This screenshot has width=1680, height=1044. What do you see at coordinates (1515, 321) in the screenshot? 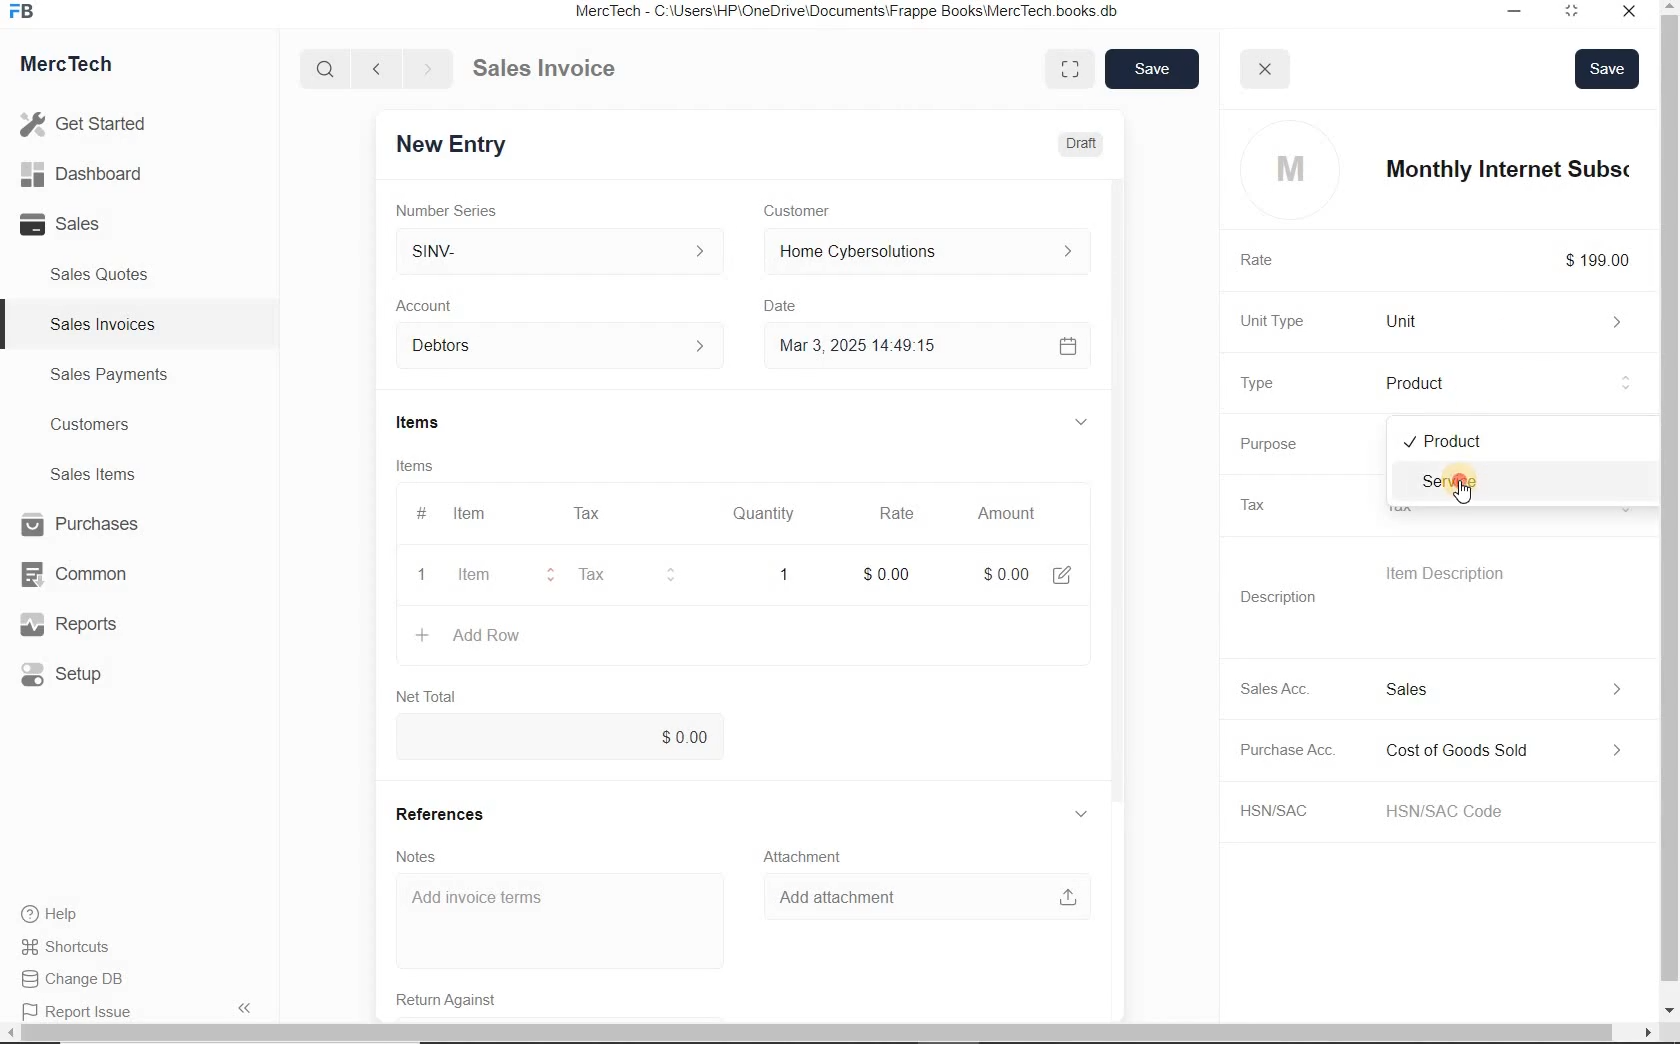
I see `Unit` at bounding box center [1515, 321].